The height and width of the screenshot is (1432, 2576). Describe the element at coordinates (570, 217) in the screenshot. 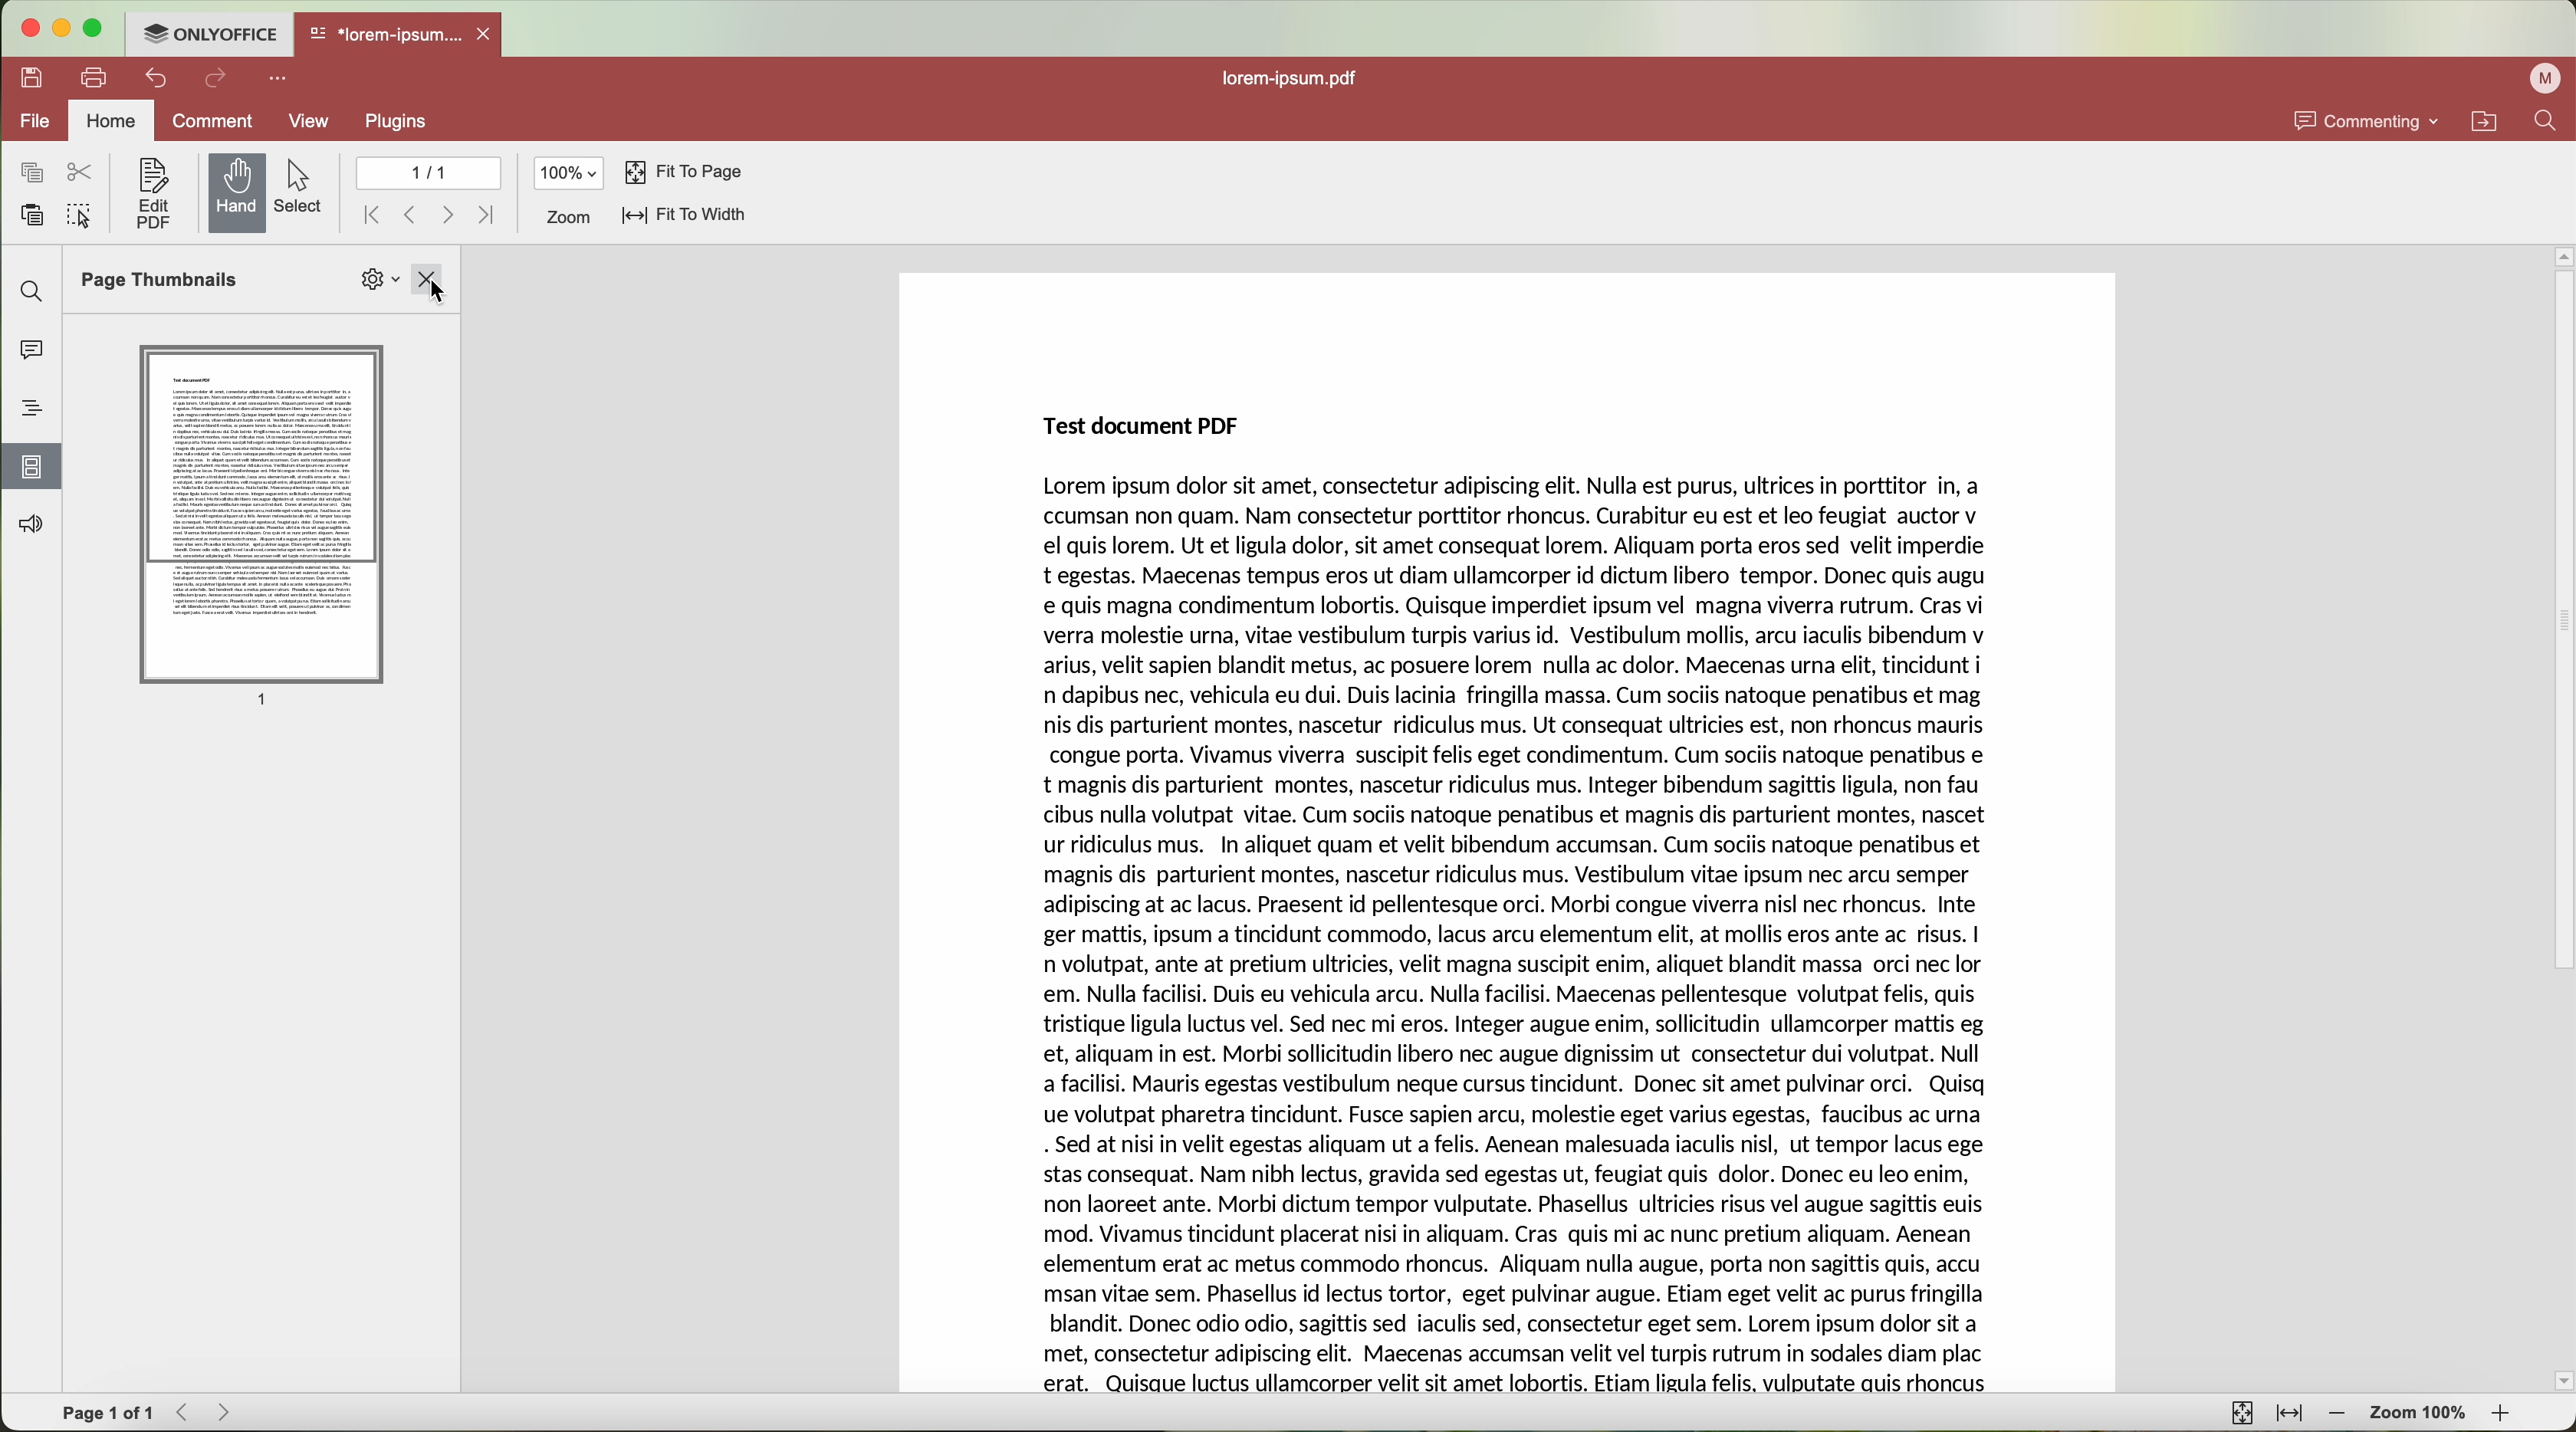

I see `zoom` at that location.